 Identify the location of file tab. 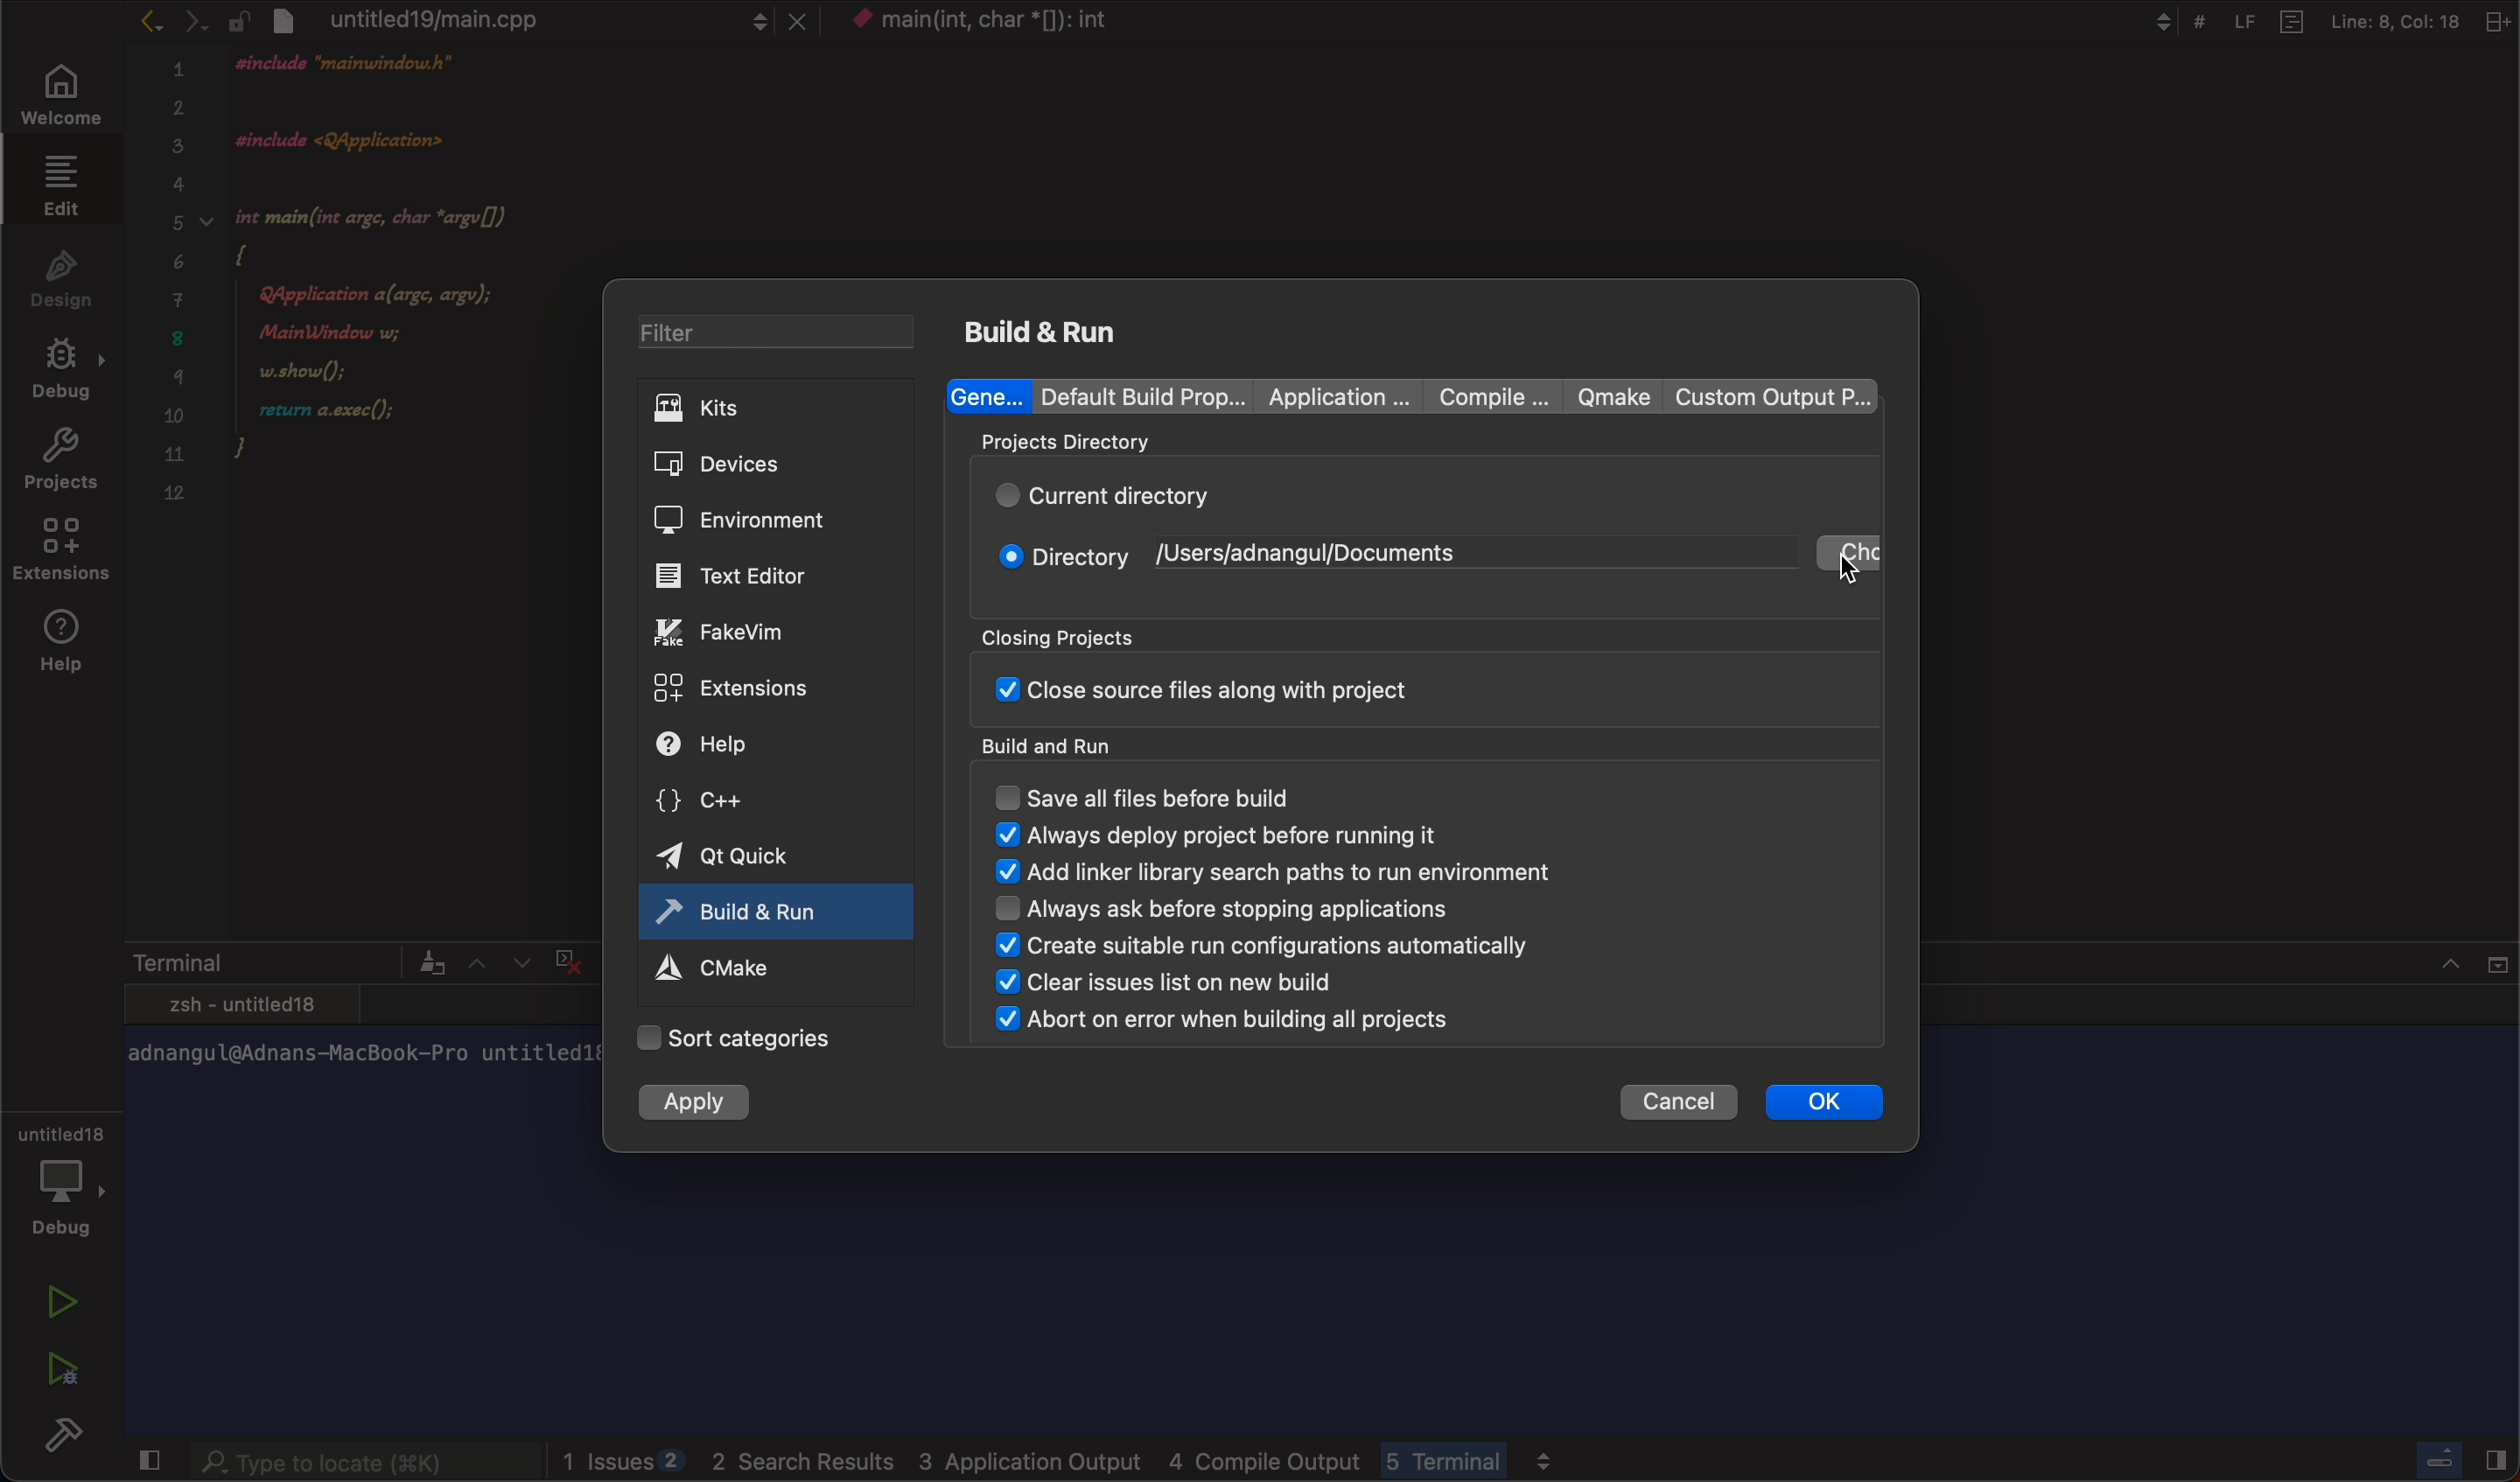
(539, 19).